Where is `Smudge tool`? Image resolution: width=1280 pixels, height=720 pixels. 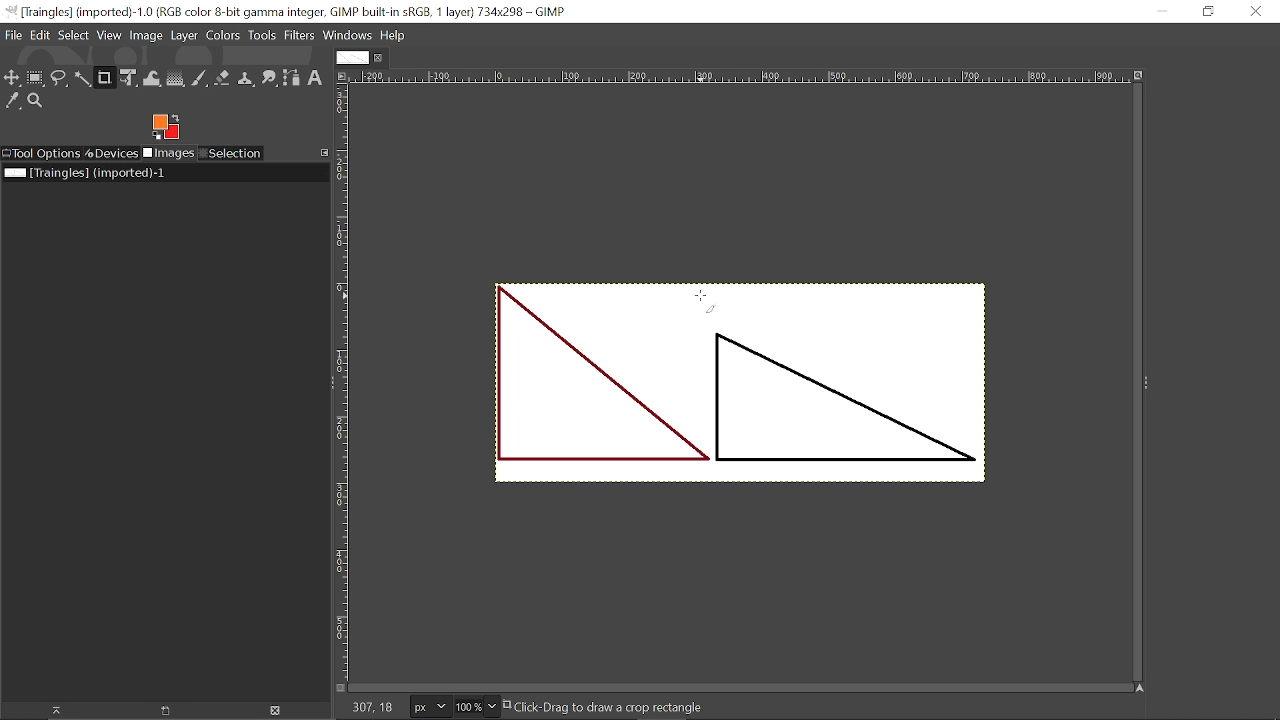
Smudge tool is located at coordinates (268, 79).